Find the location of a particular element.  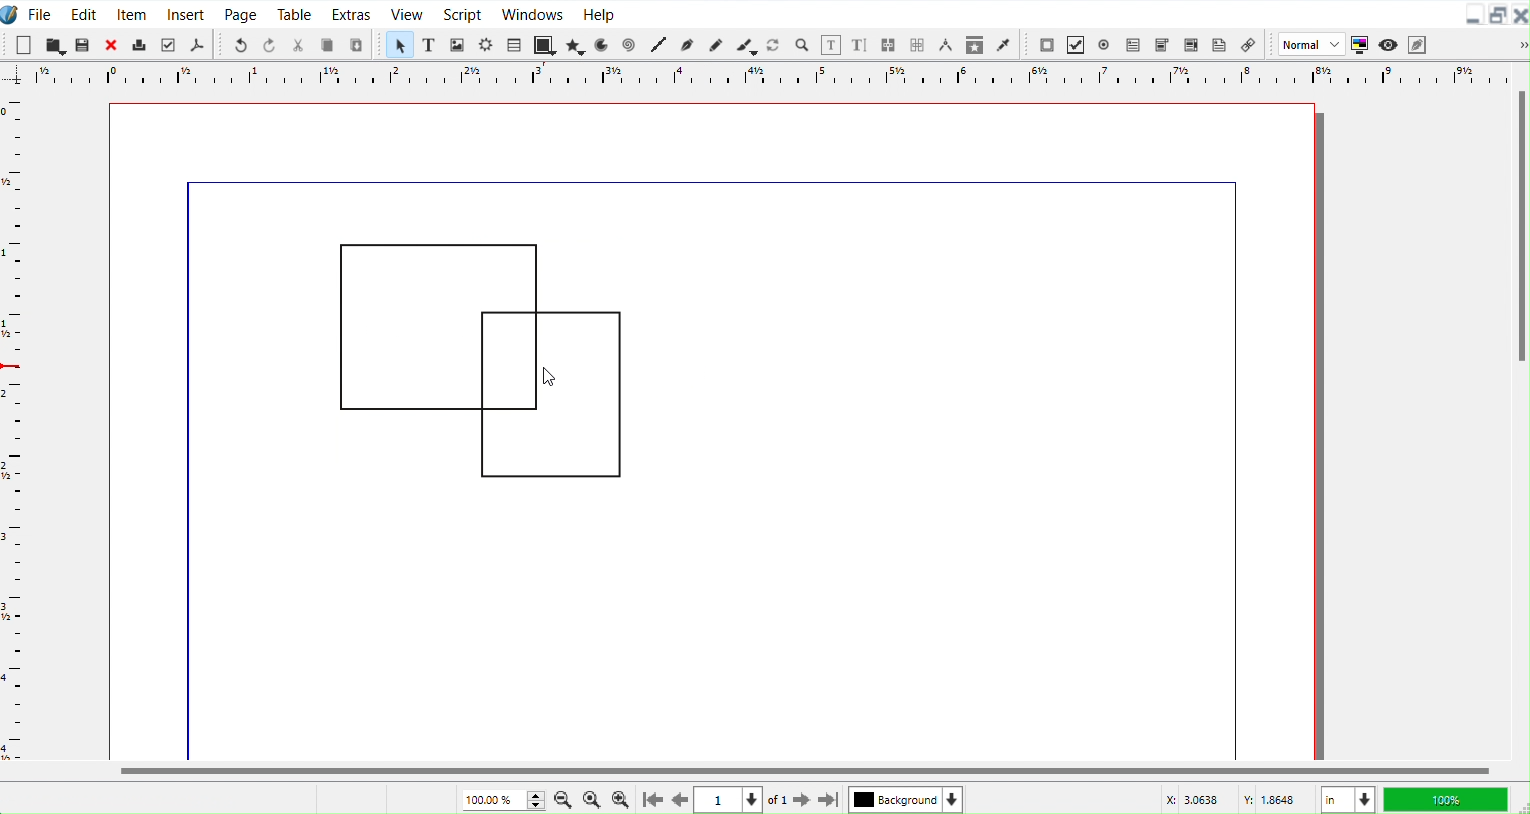

Select Item is located at coordinates (400, 45).